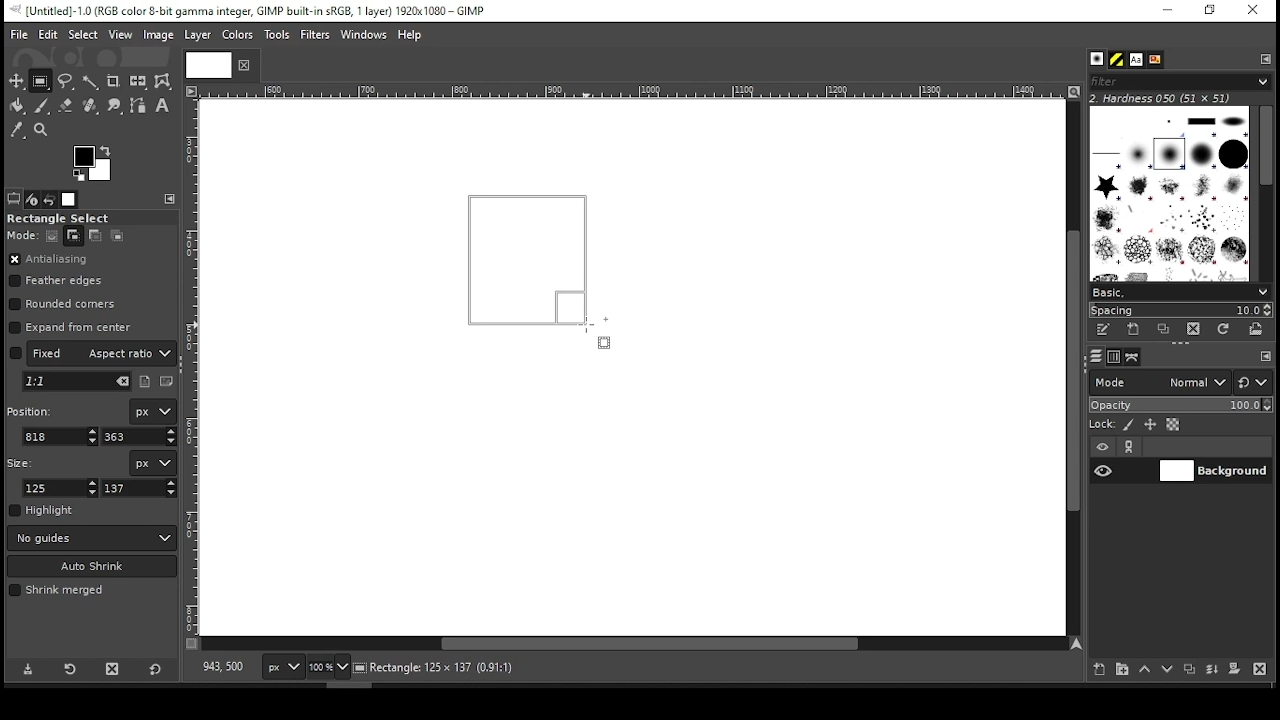 The image size is (1280, 720). What do you see at coordinates (1117, 60) in the screenshot?
I see `pattern` at bounding box center [1117, 60].